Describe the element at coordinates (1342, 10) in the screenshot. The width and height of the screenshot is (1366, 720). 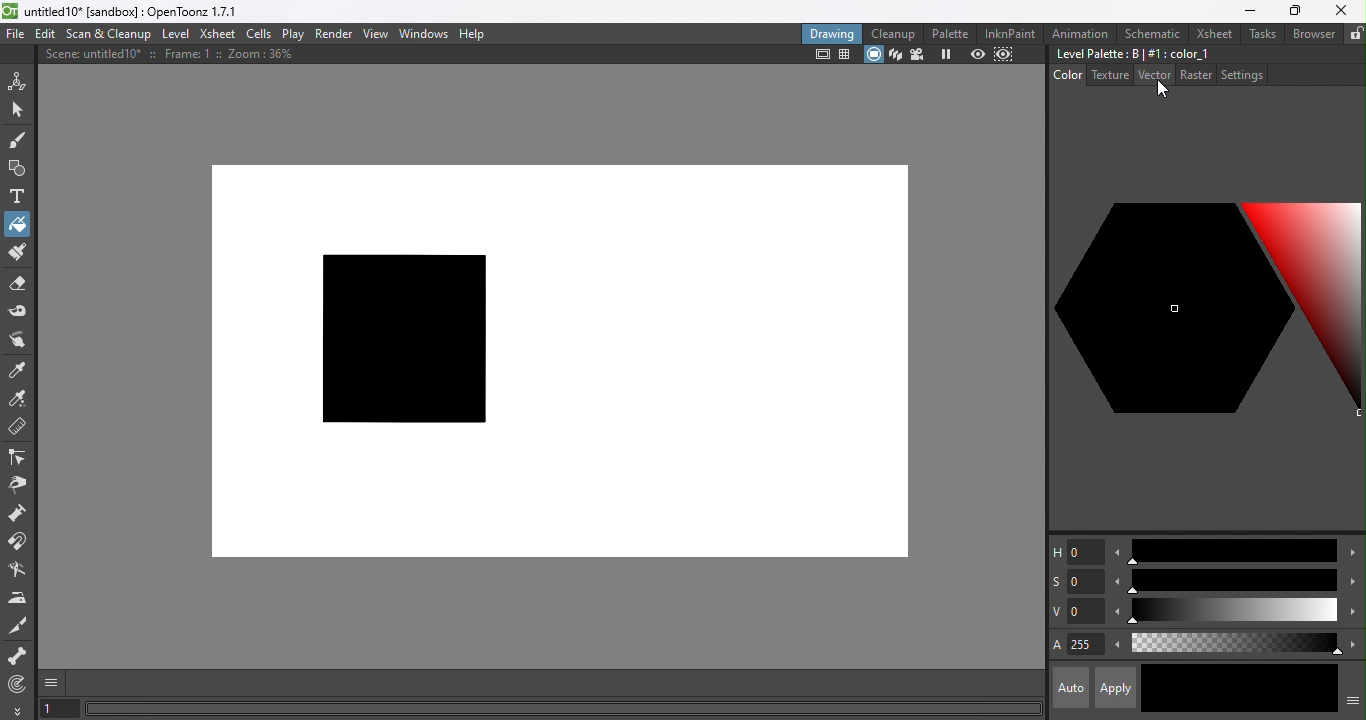
I see `Close` at that location.